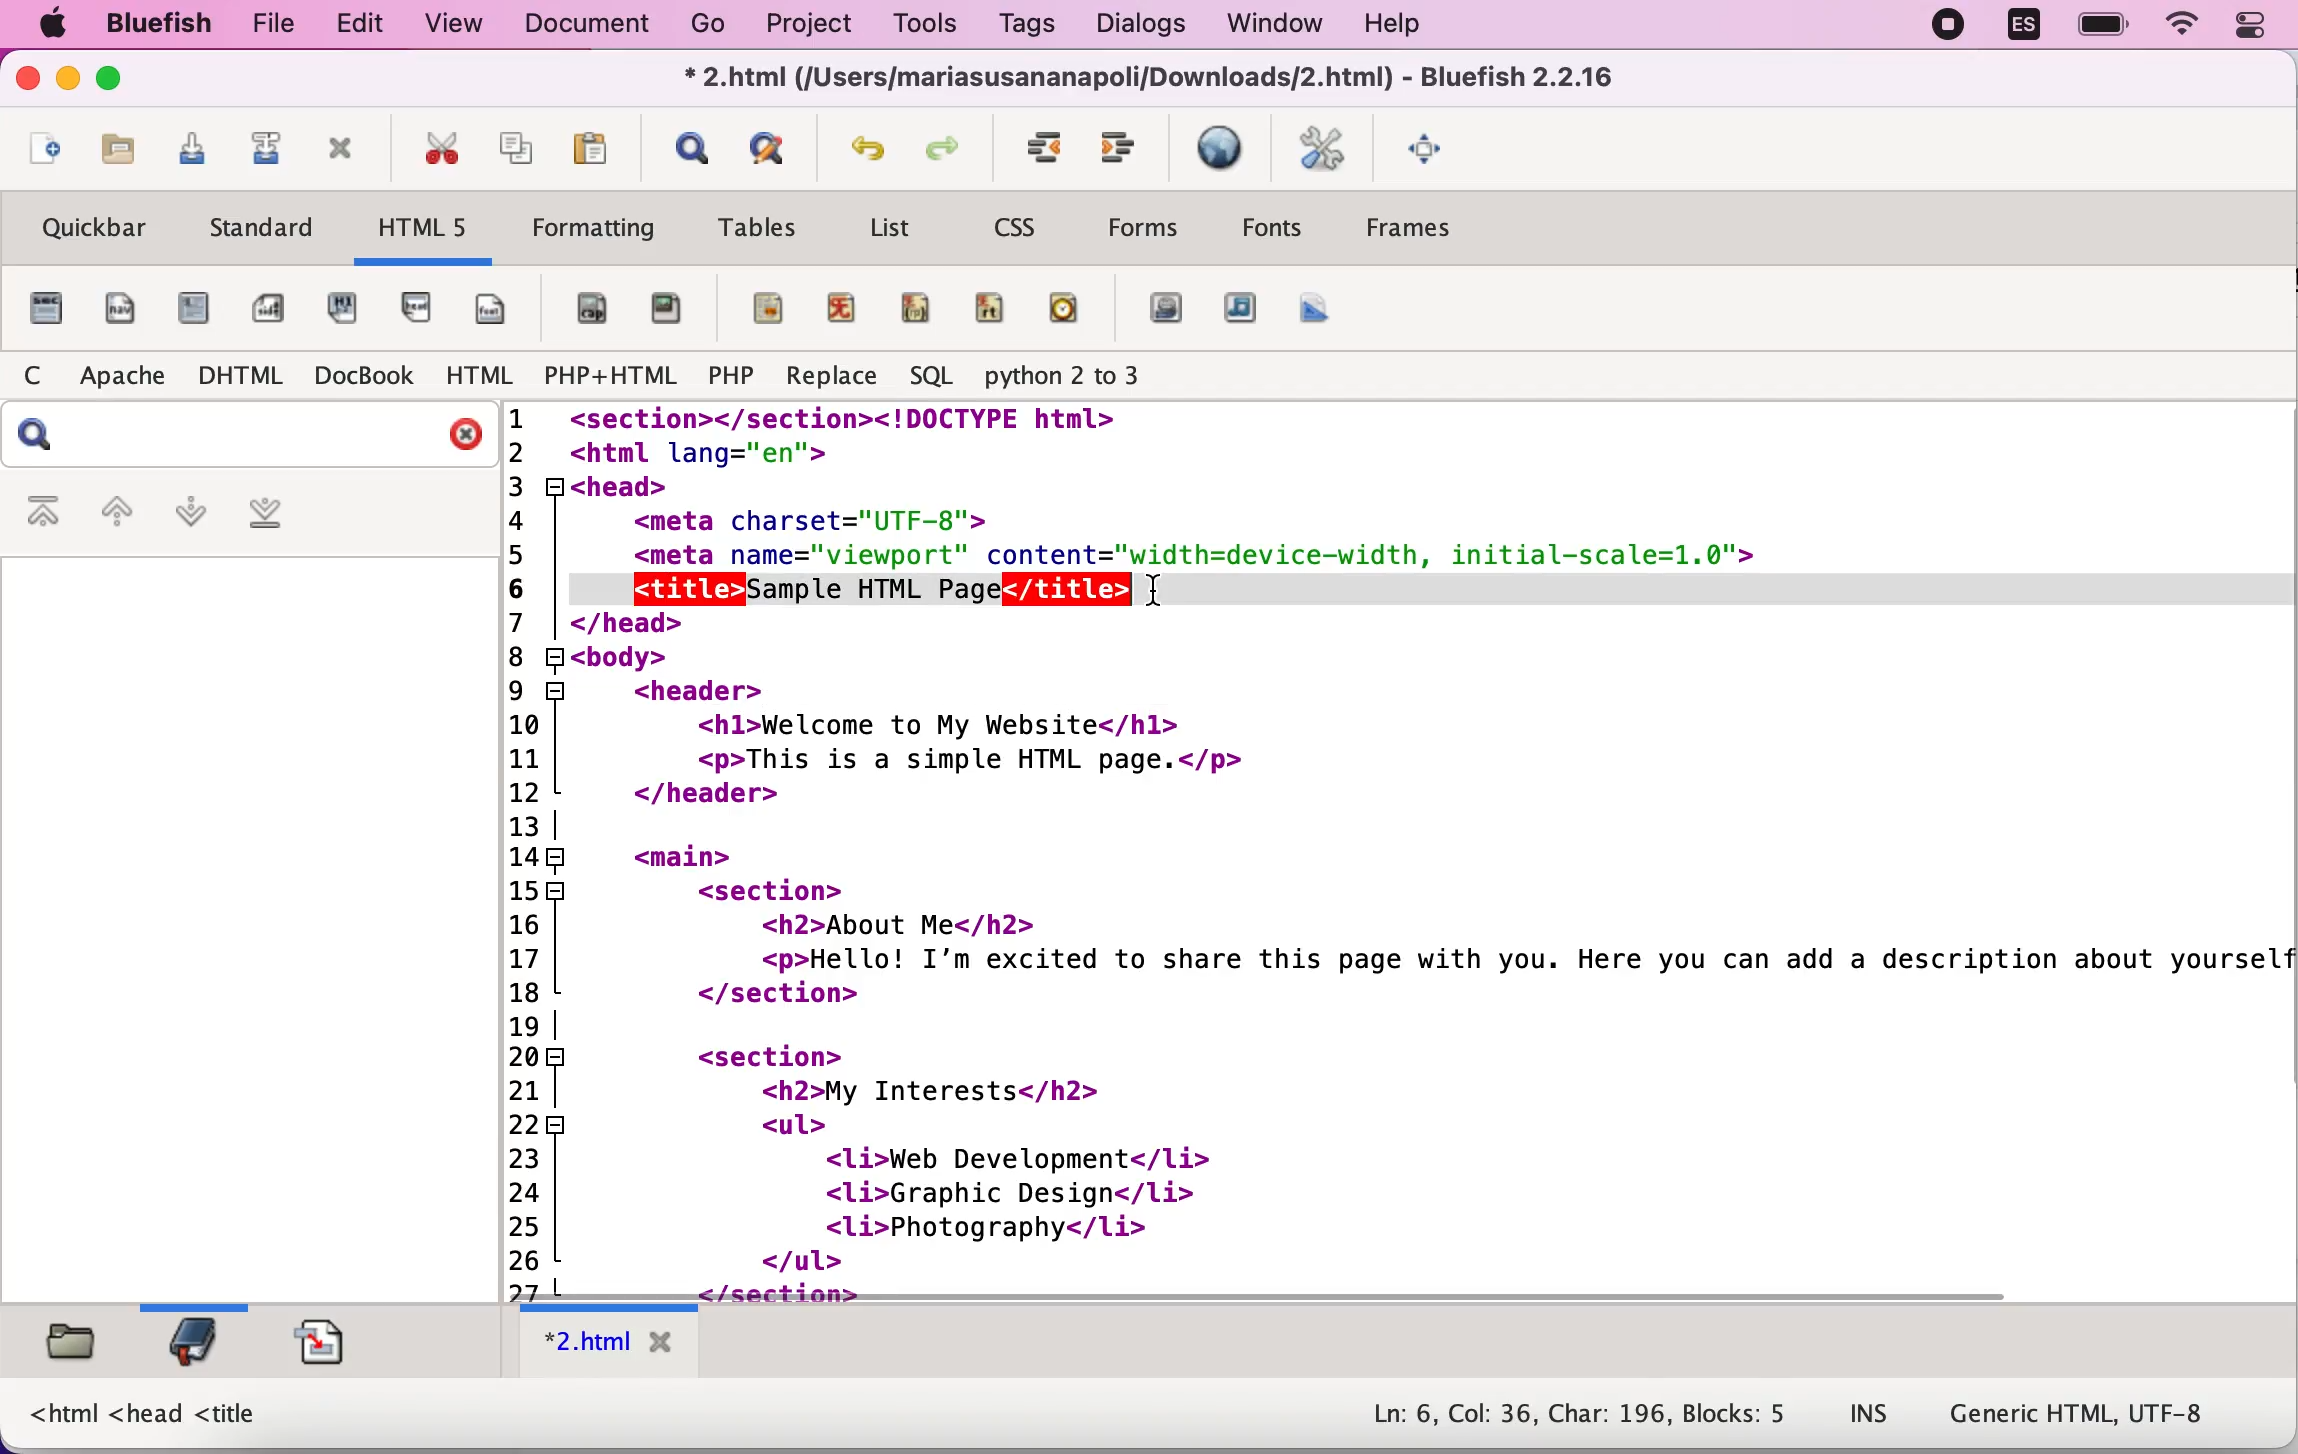 The height and width of the screenshot is (1454, 2298). I want to click on preview in browser, so click(1222, 150).